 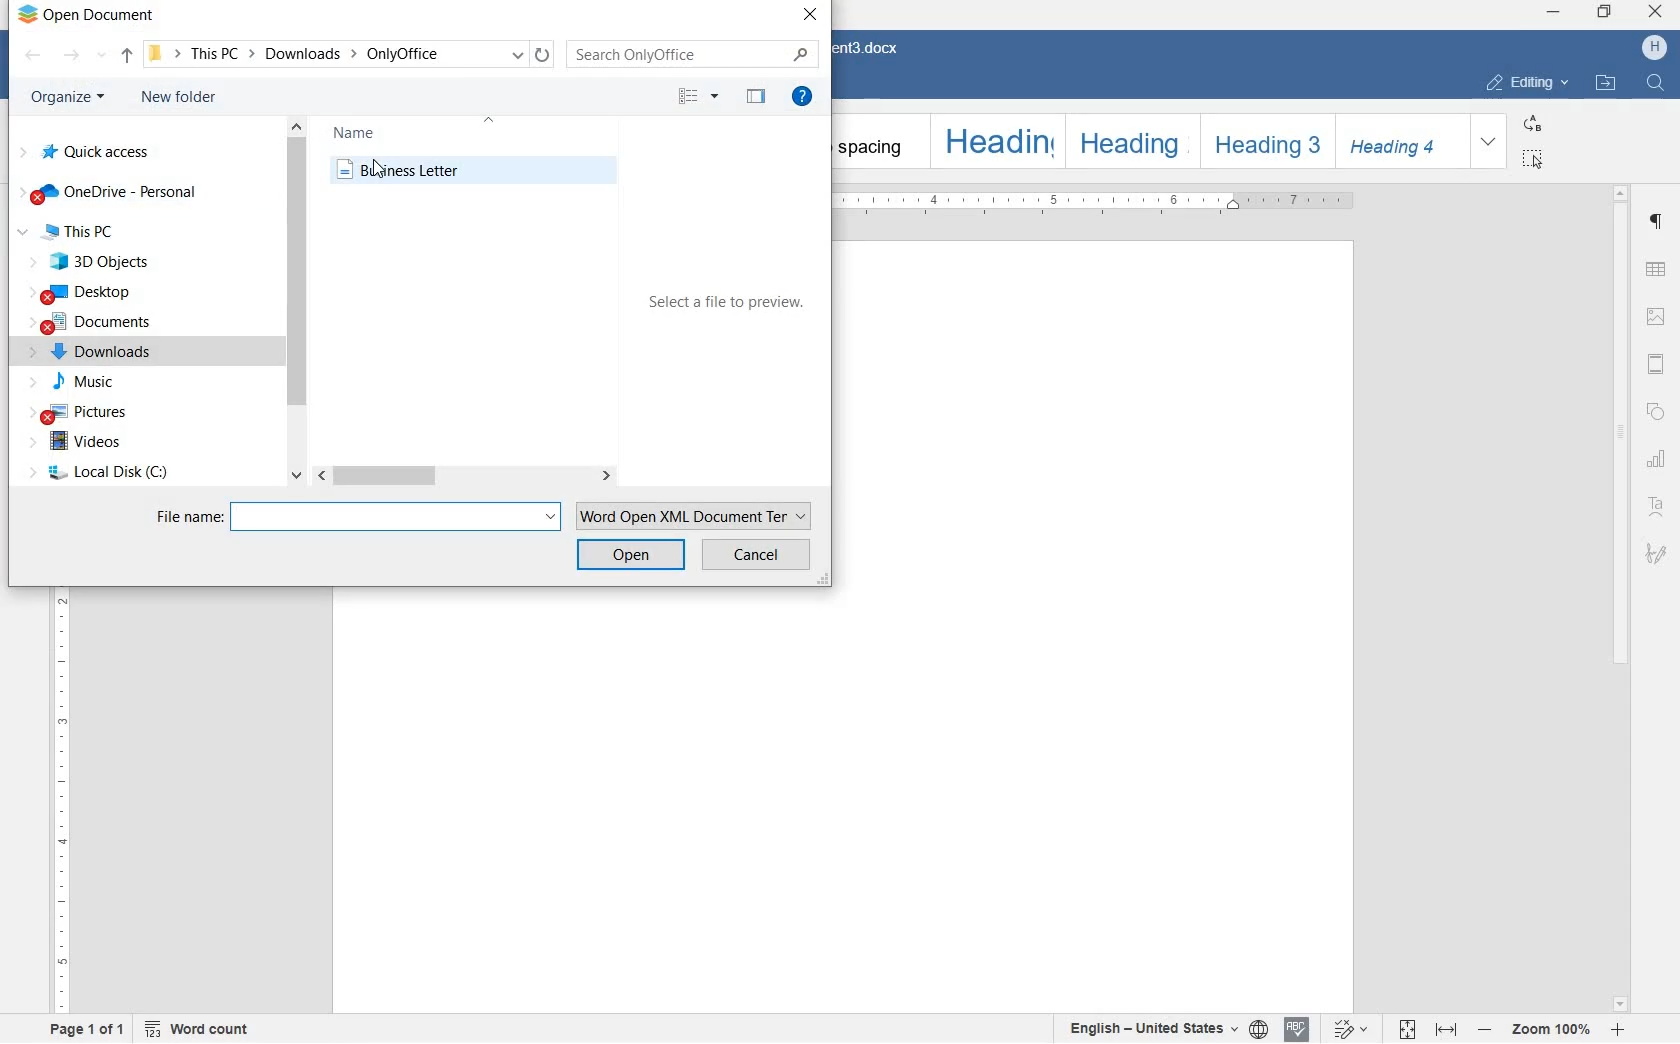 I want to click on file name, so click(x=187, y=516).